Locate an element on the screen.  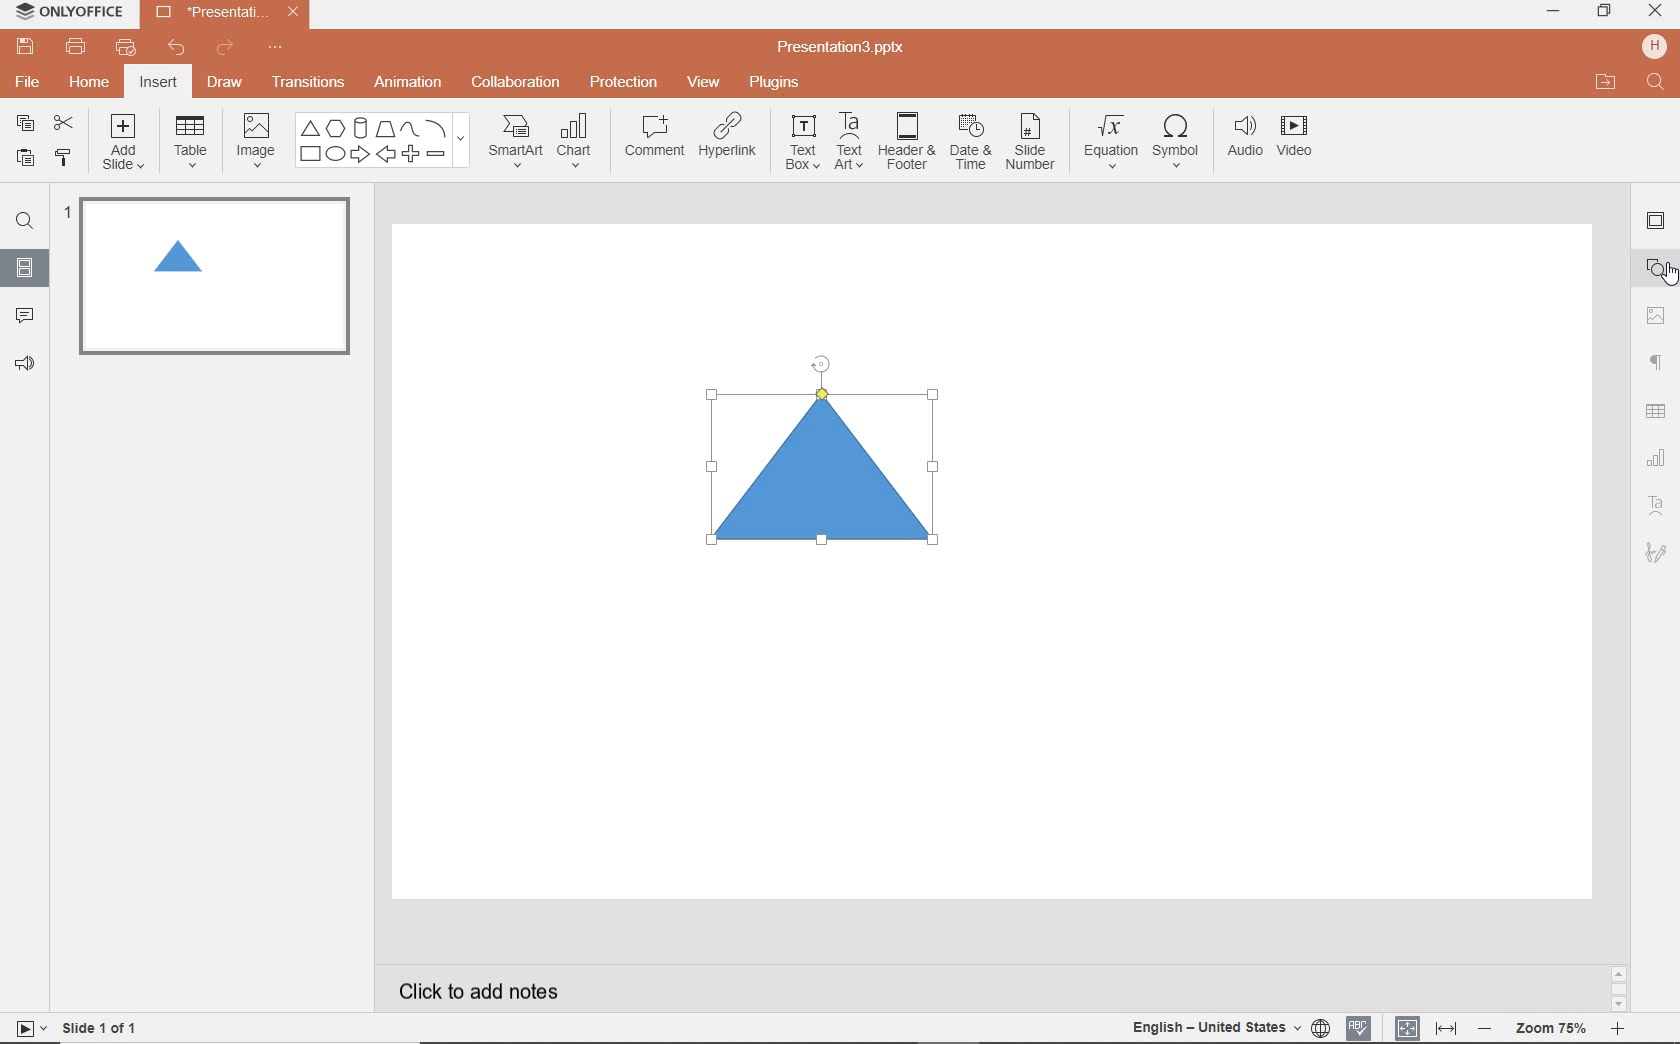
TEXT ART SETTINGS is located at coordinates (1657, 507).